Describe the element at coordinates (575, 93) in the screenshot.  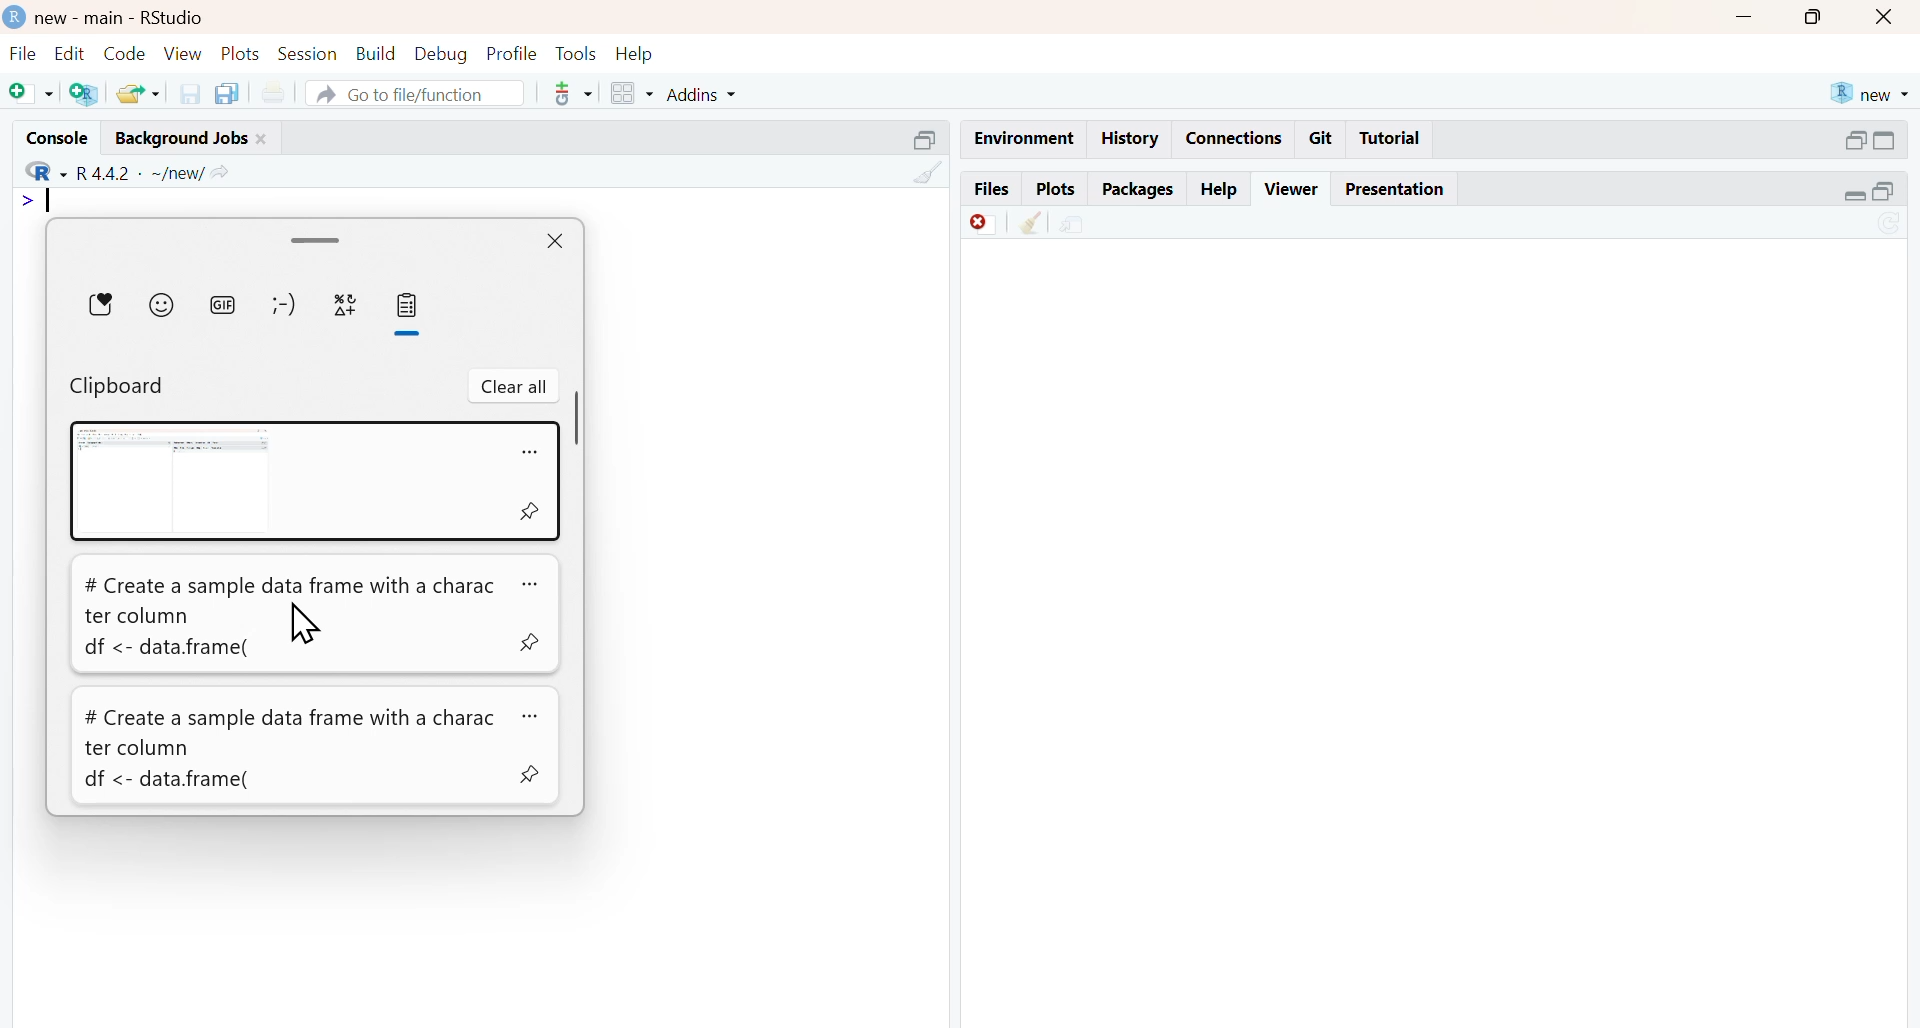
I see `tools` at that location.